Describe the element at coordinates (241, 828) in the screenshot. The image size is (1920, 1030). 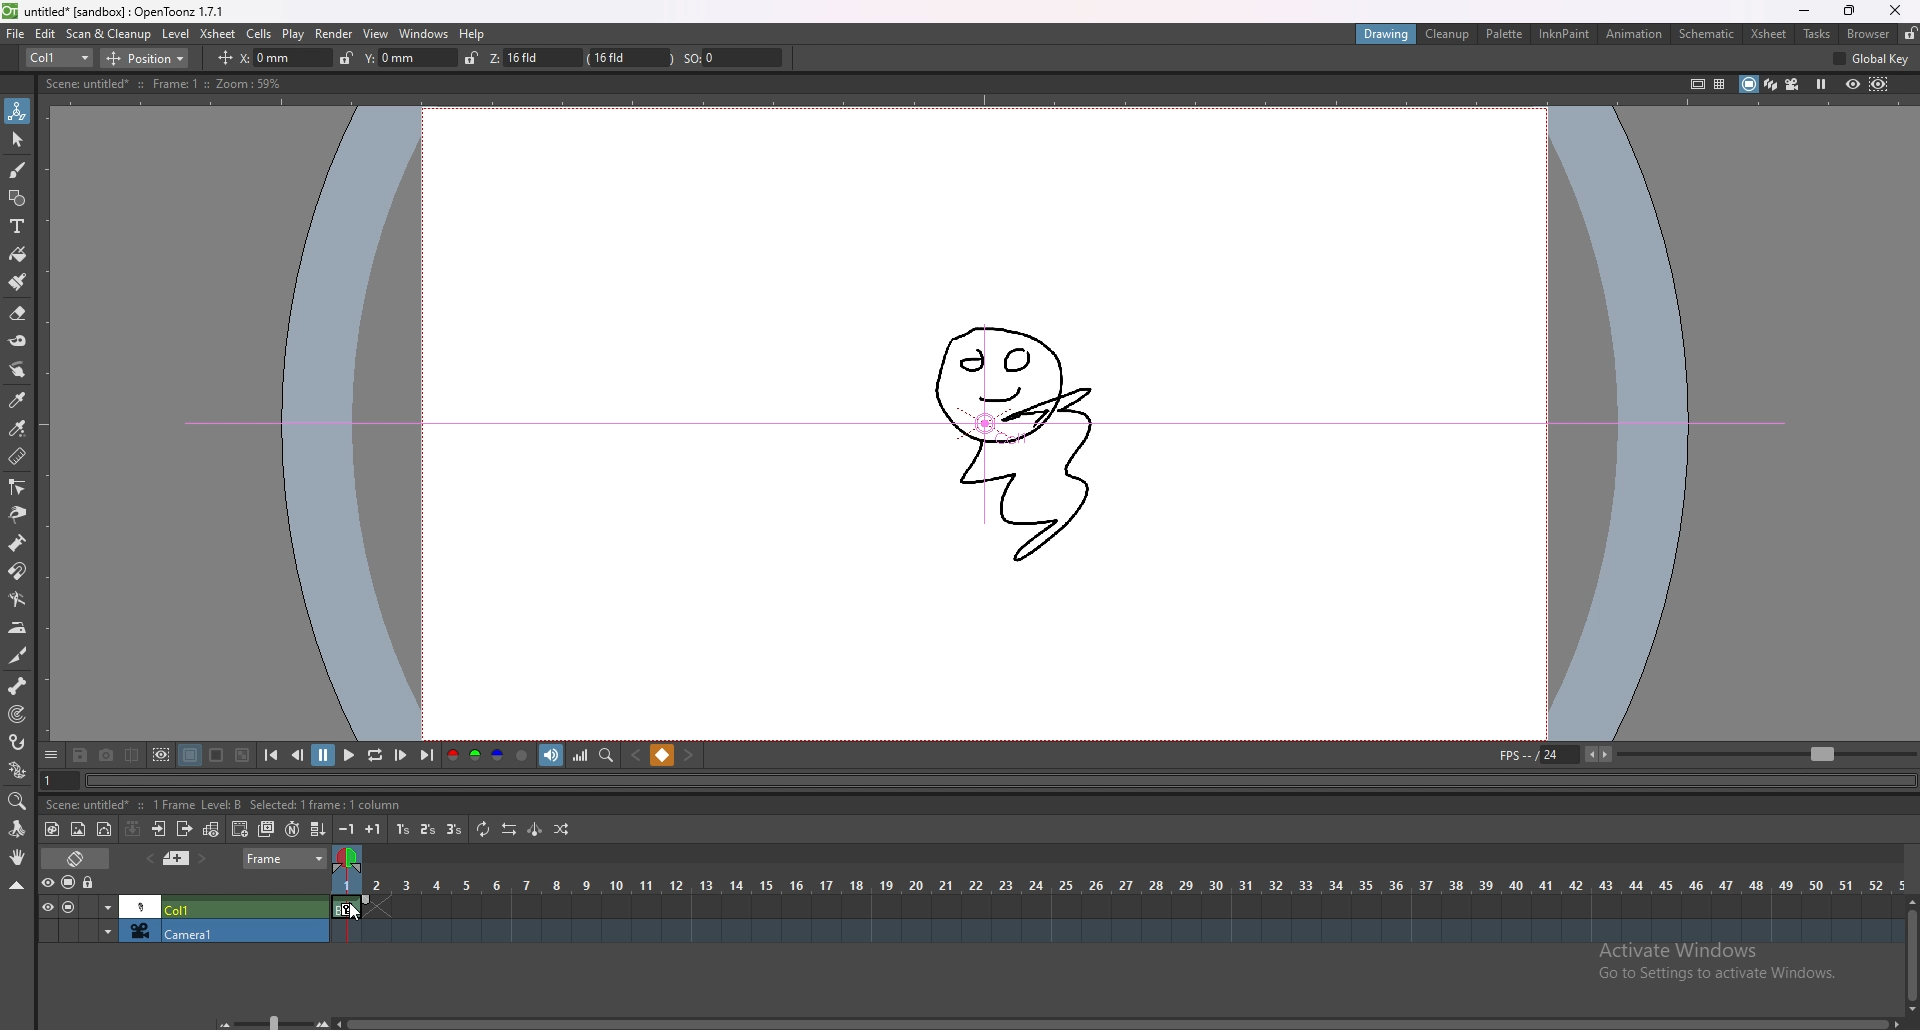
I see `create blank drawing` at that location.